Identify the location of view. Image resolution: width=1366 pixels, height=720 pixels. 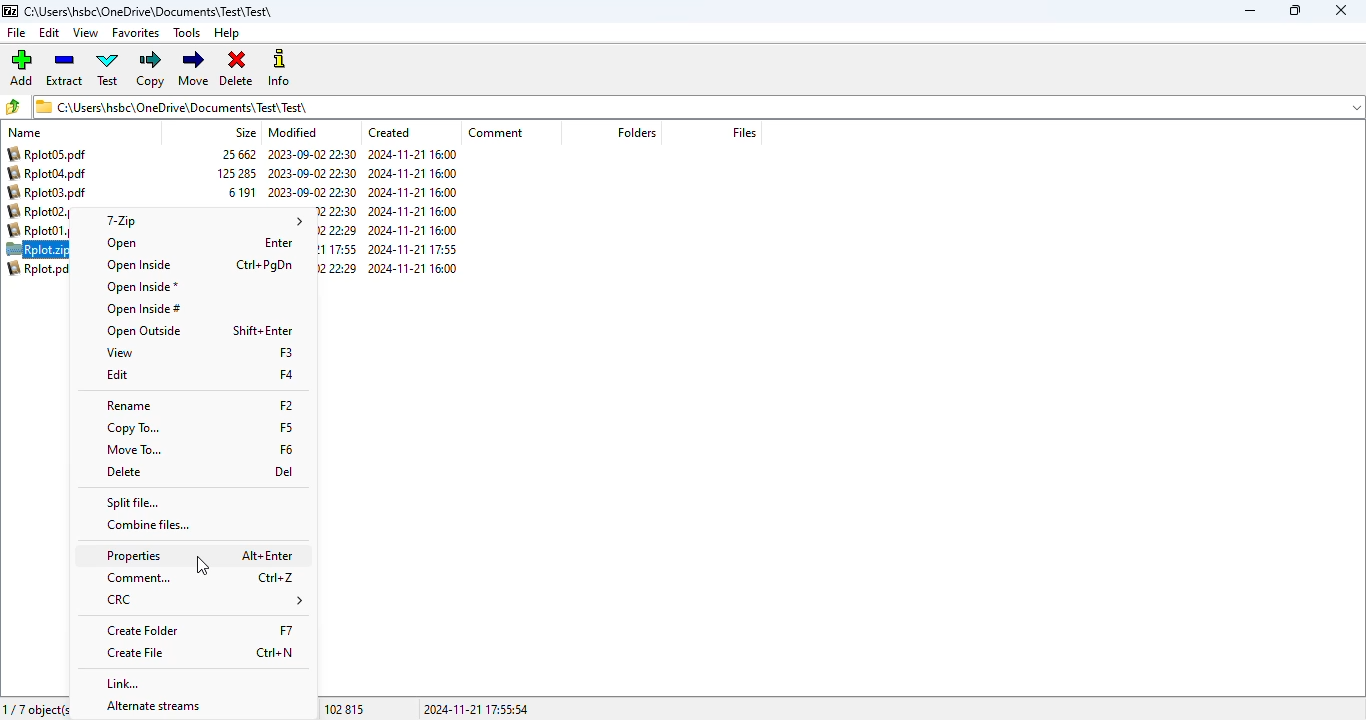
(85, 33).